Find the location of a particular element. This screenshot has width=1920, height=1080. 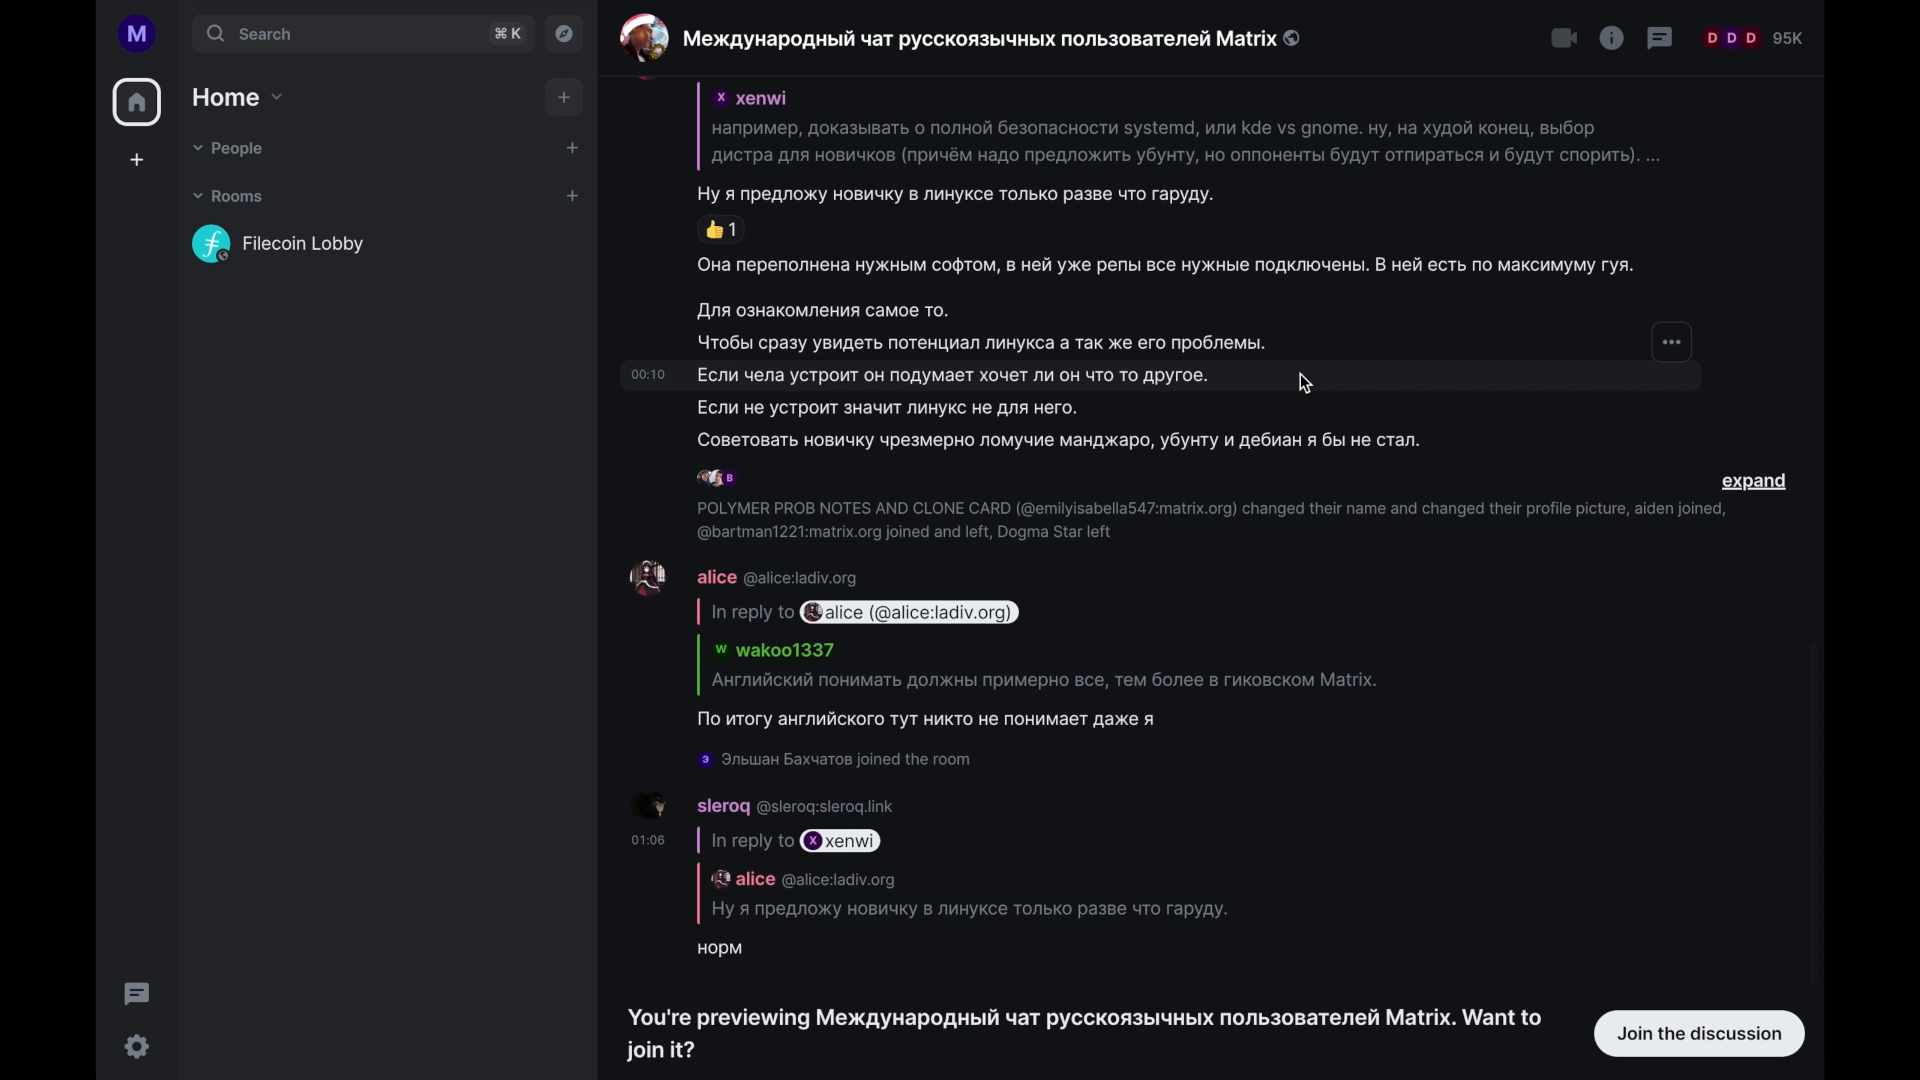

rooms dropdown is located at coordinates (233, 197).